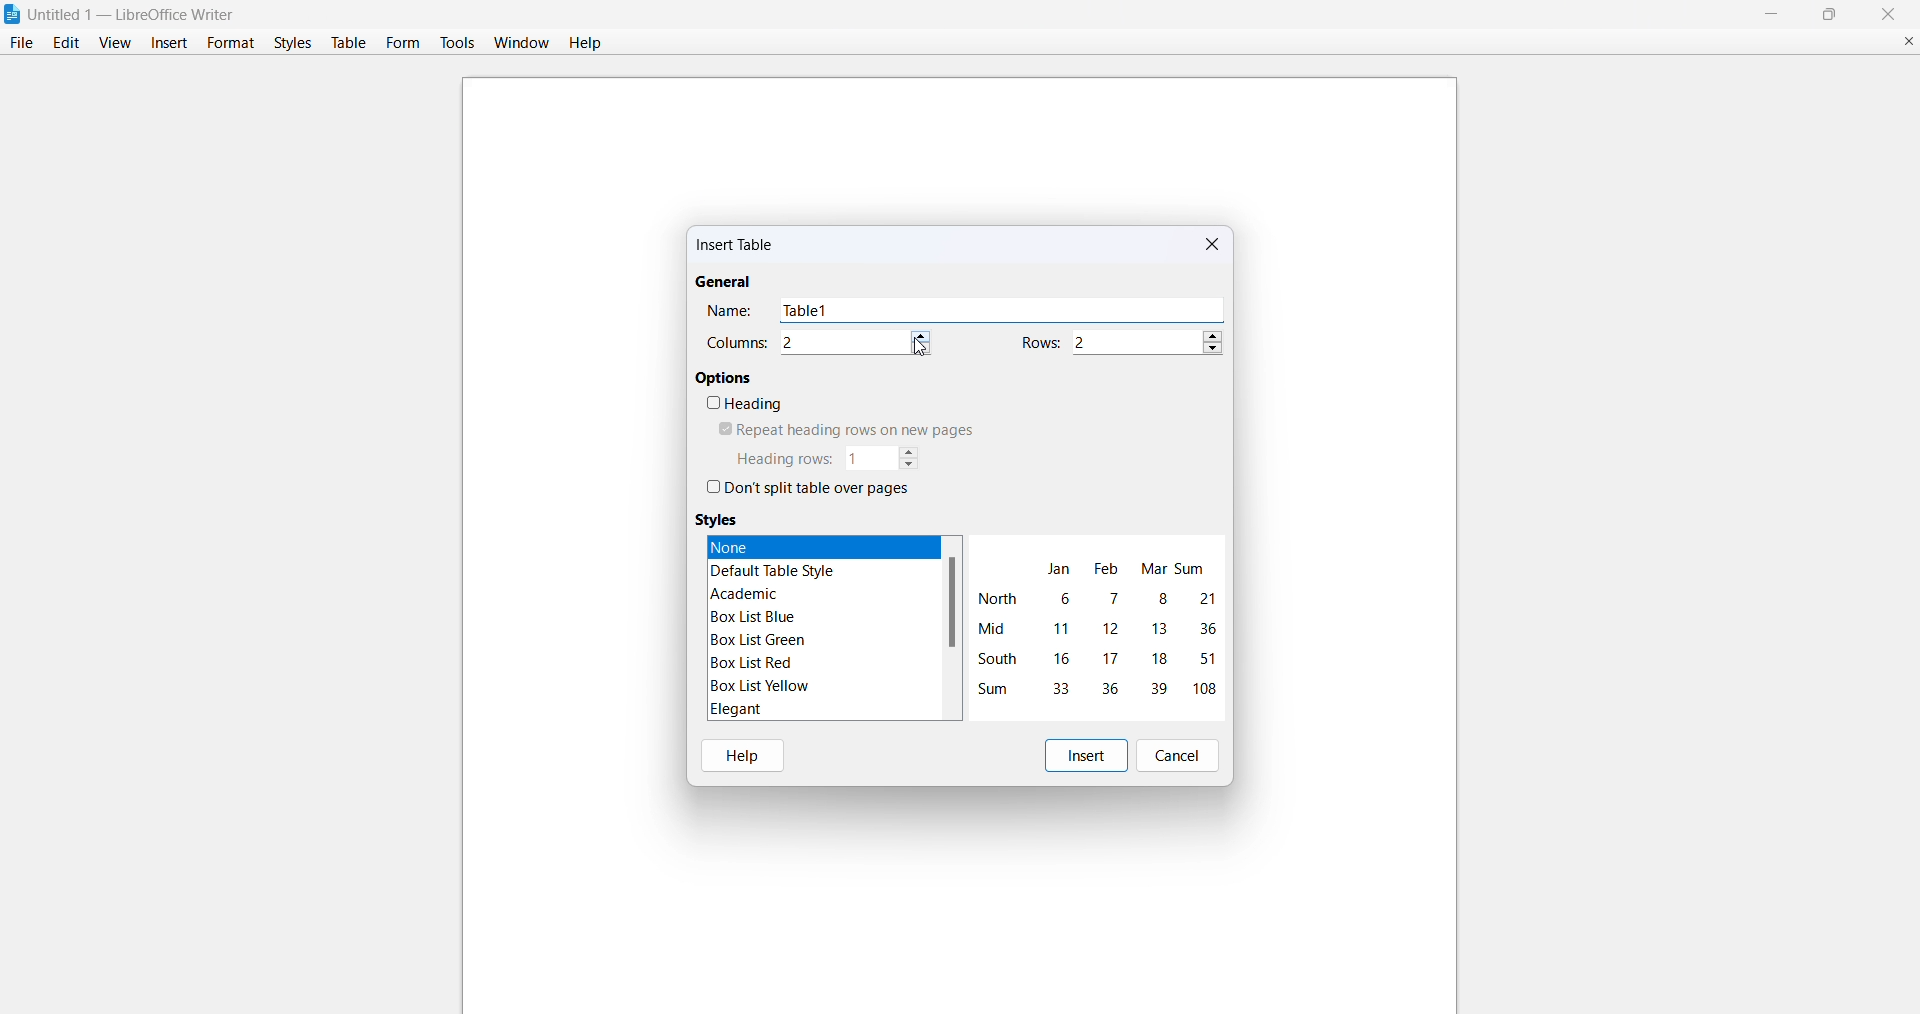  Describe the element at coordinates (348, 43) in the screenshot. I see `table` at that location.